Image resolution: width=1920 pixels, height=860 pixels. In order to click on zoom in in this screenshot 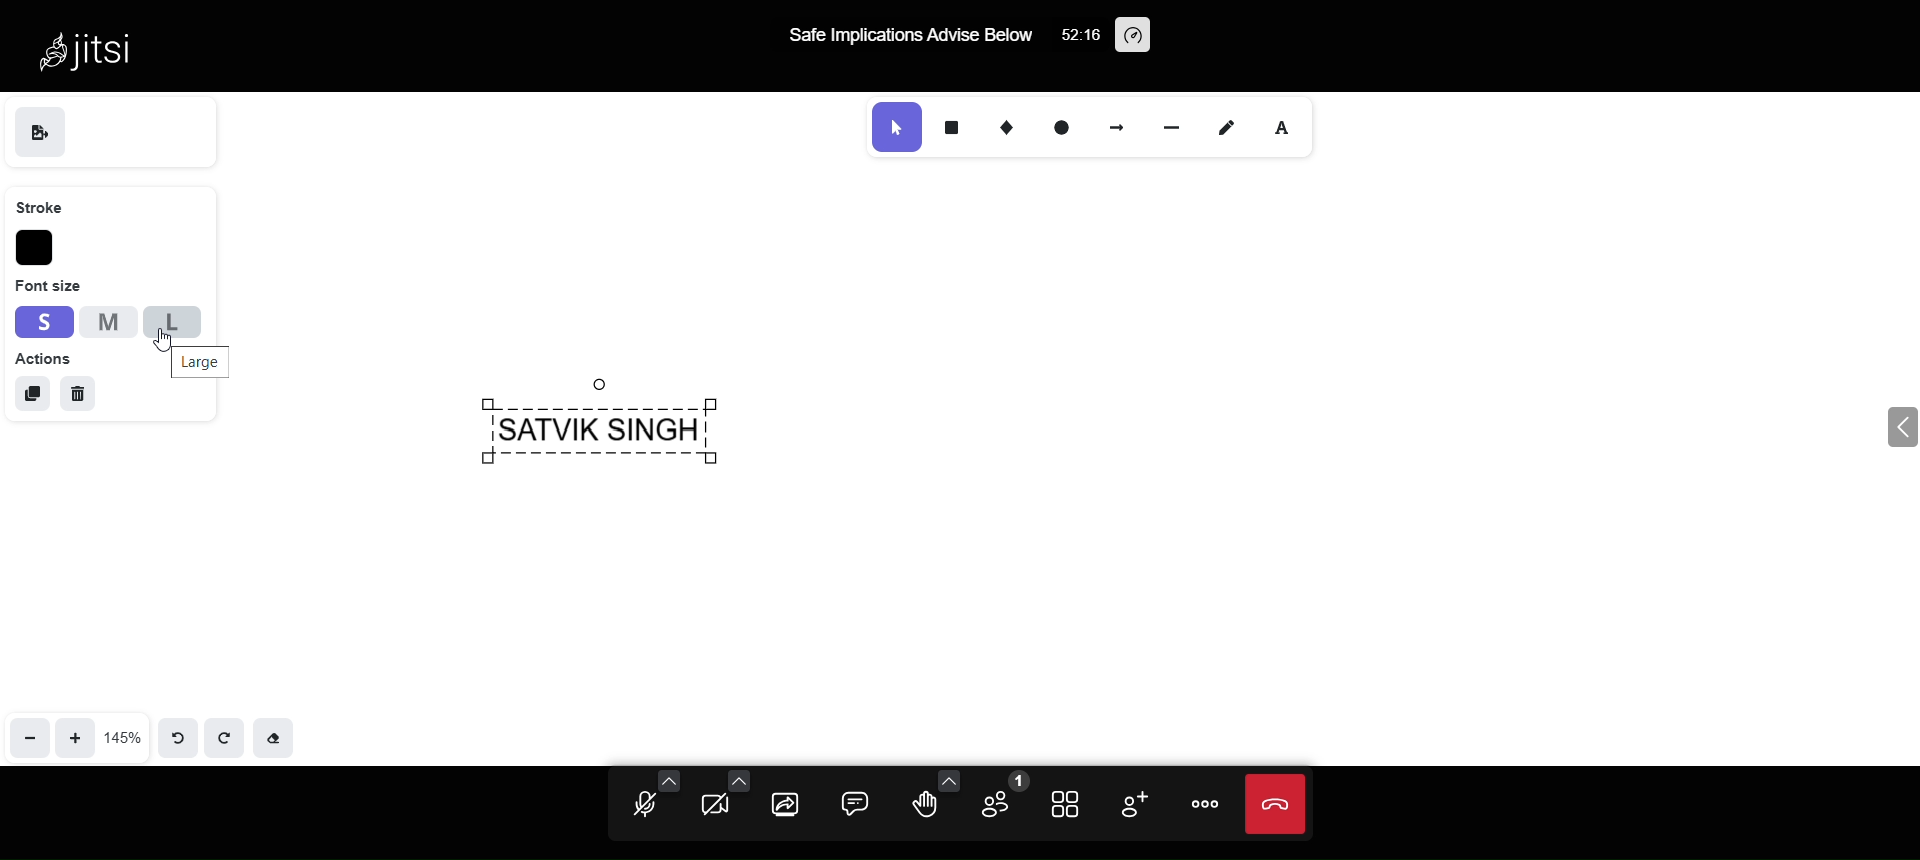, I will do `click(77, 735)`.